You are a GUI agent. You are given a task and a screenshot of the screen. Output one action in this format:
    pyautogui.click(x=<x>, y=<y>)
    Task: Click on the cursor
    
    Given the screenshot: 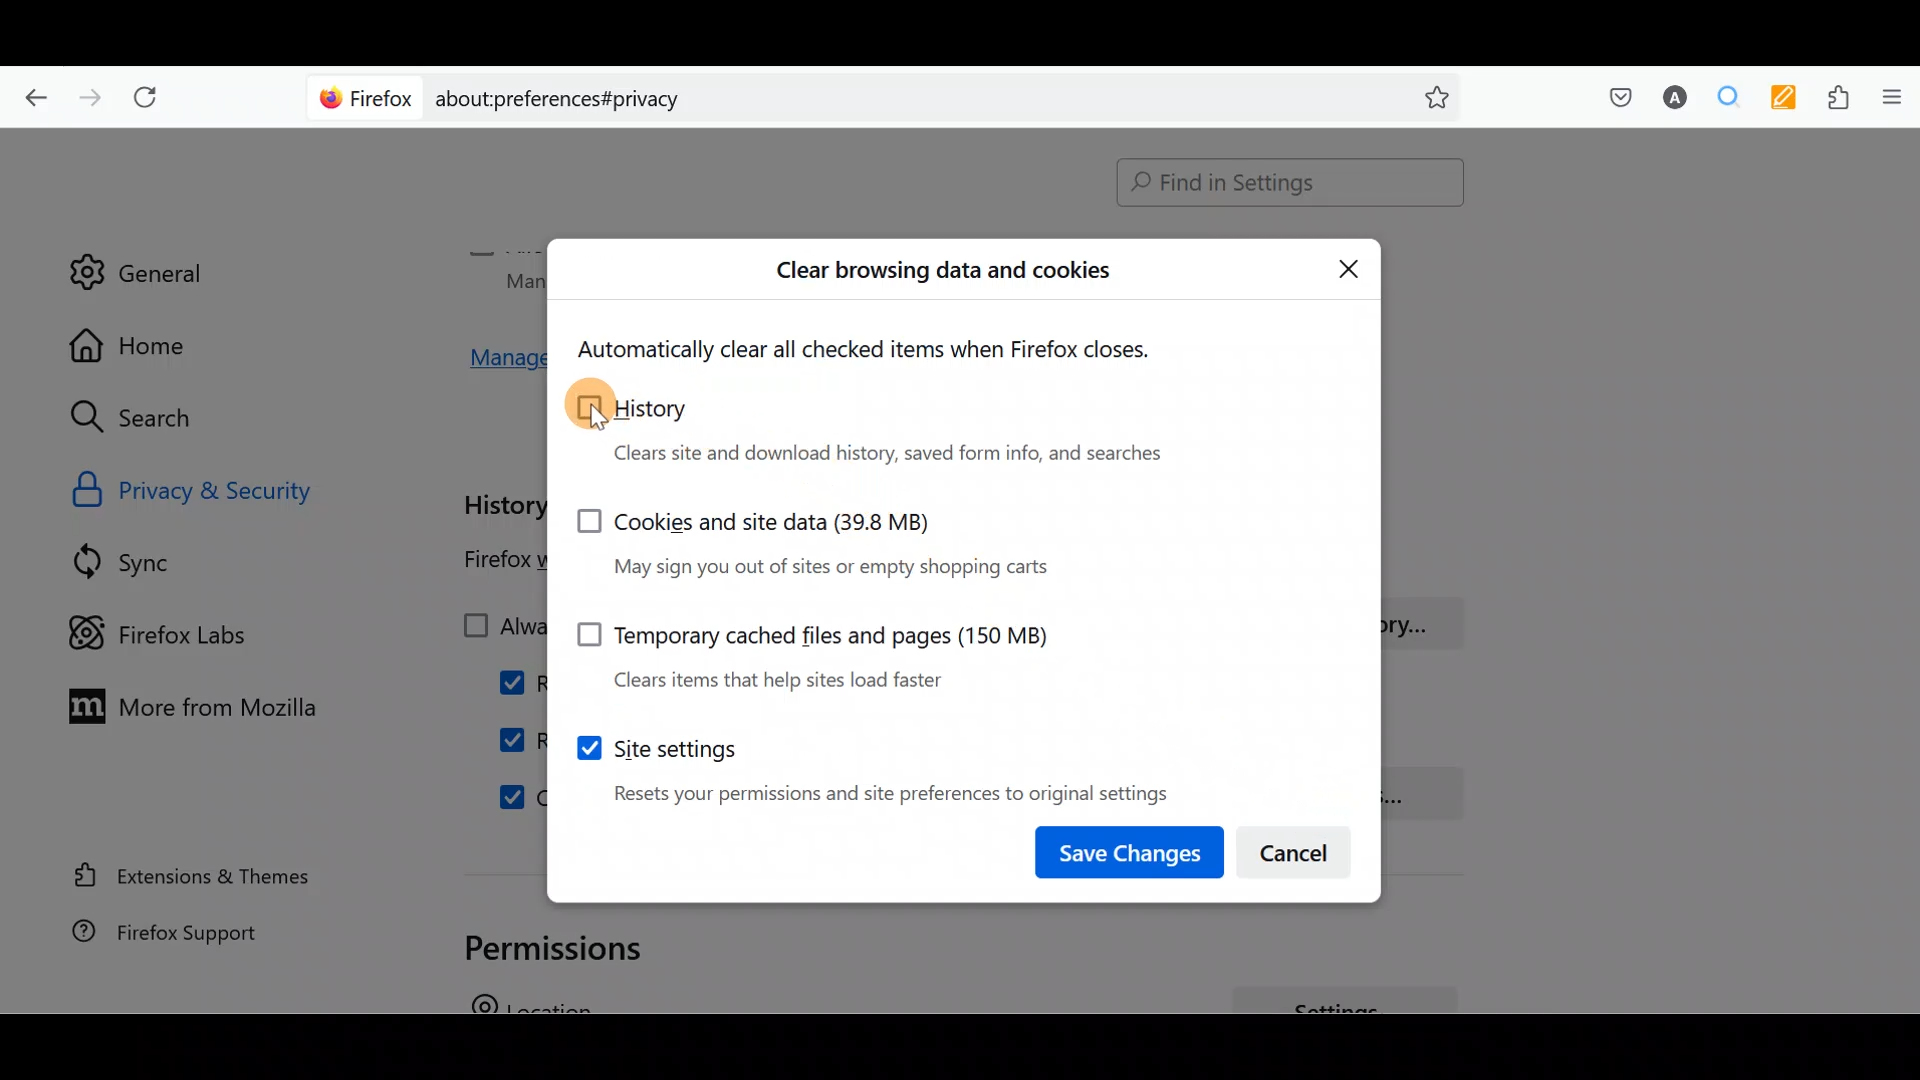 What is the action you would take?
    pyautogui.click(x=597, y=424)
    